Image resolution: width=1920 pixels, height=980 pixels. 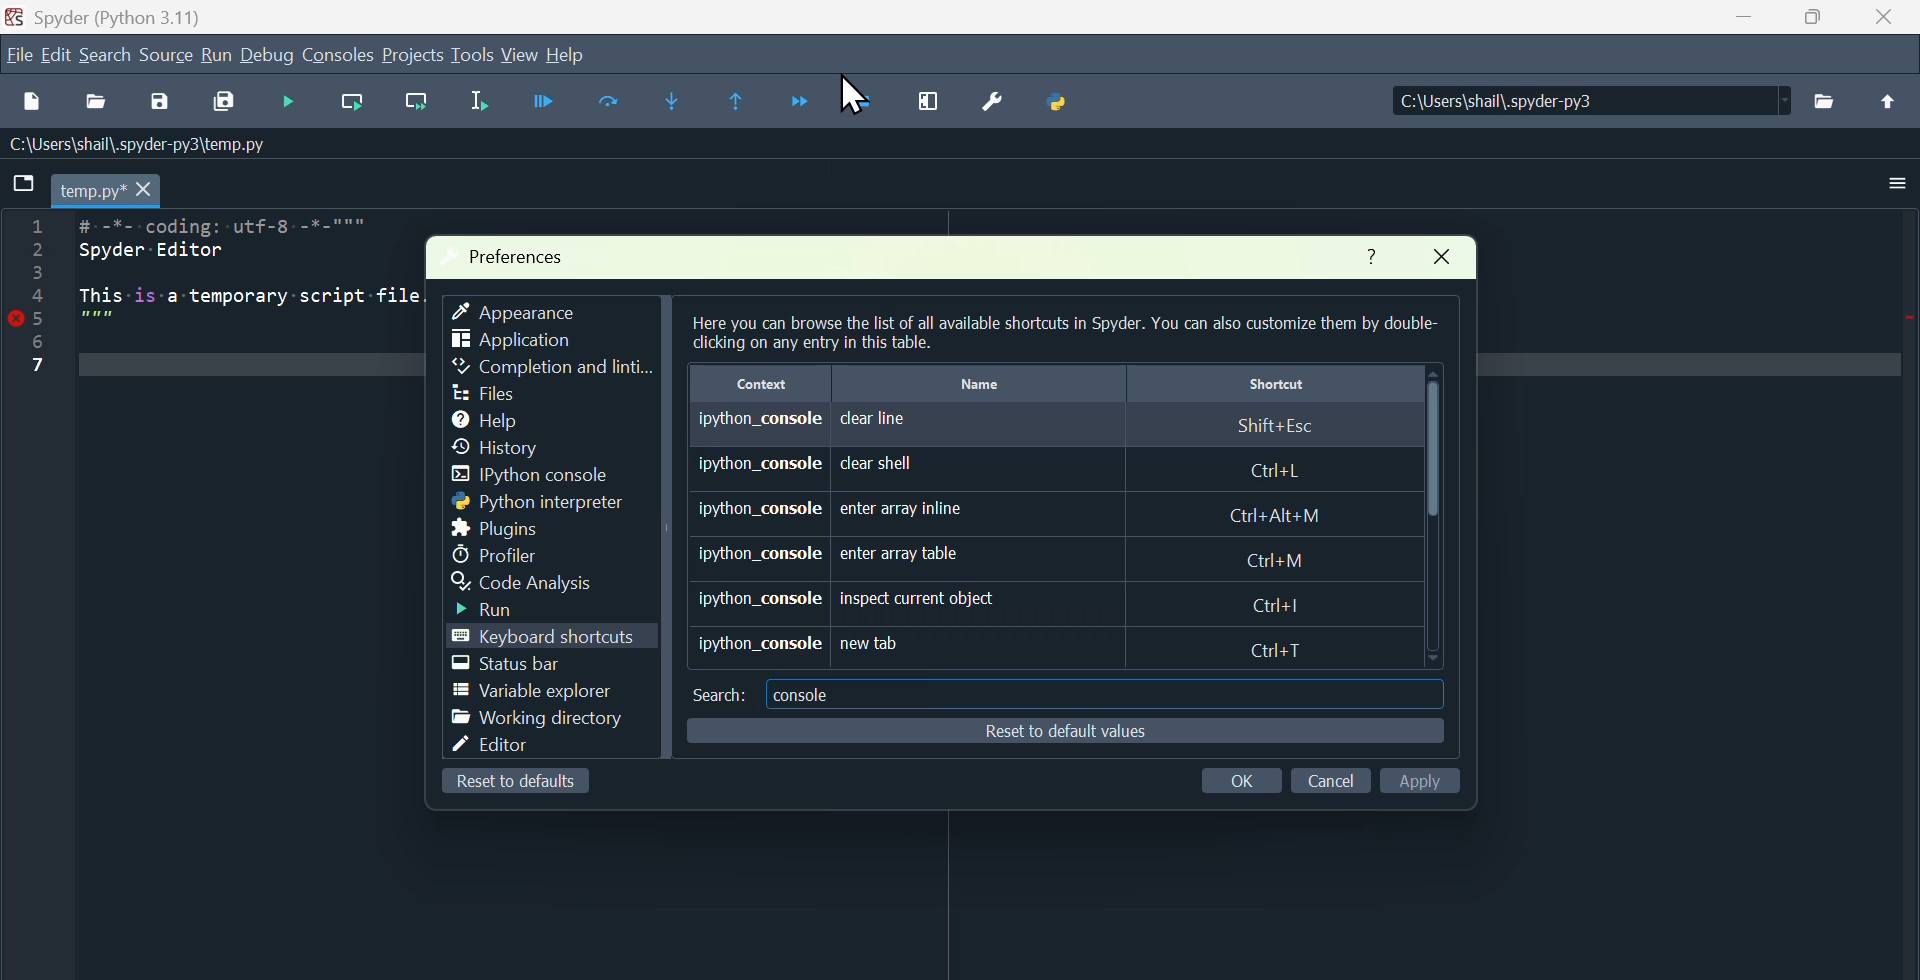 What do you see at coordinates (1330, 782) in the screenshot?
I see `Cancel` at bounding box center [1330, 782].